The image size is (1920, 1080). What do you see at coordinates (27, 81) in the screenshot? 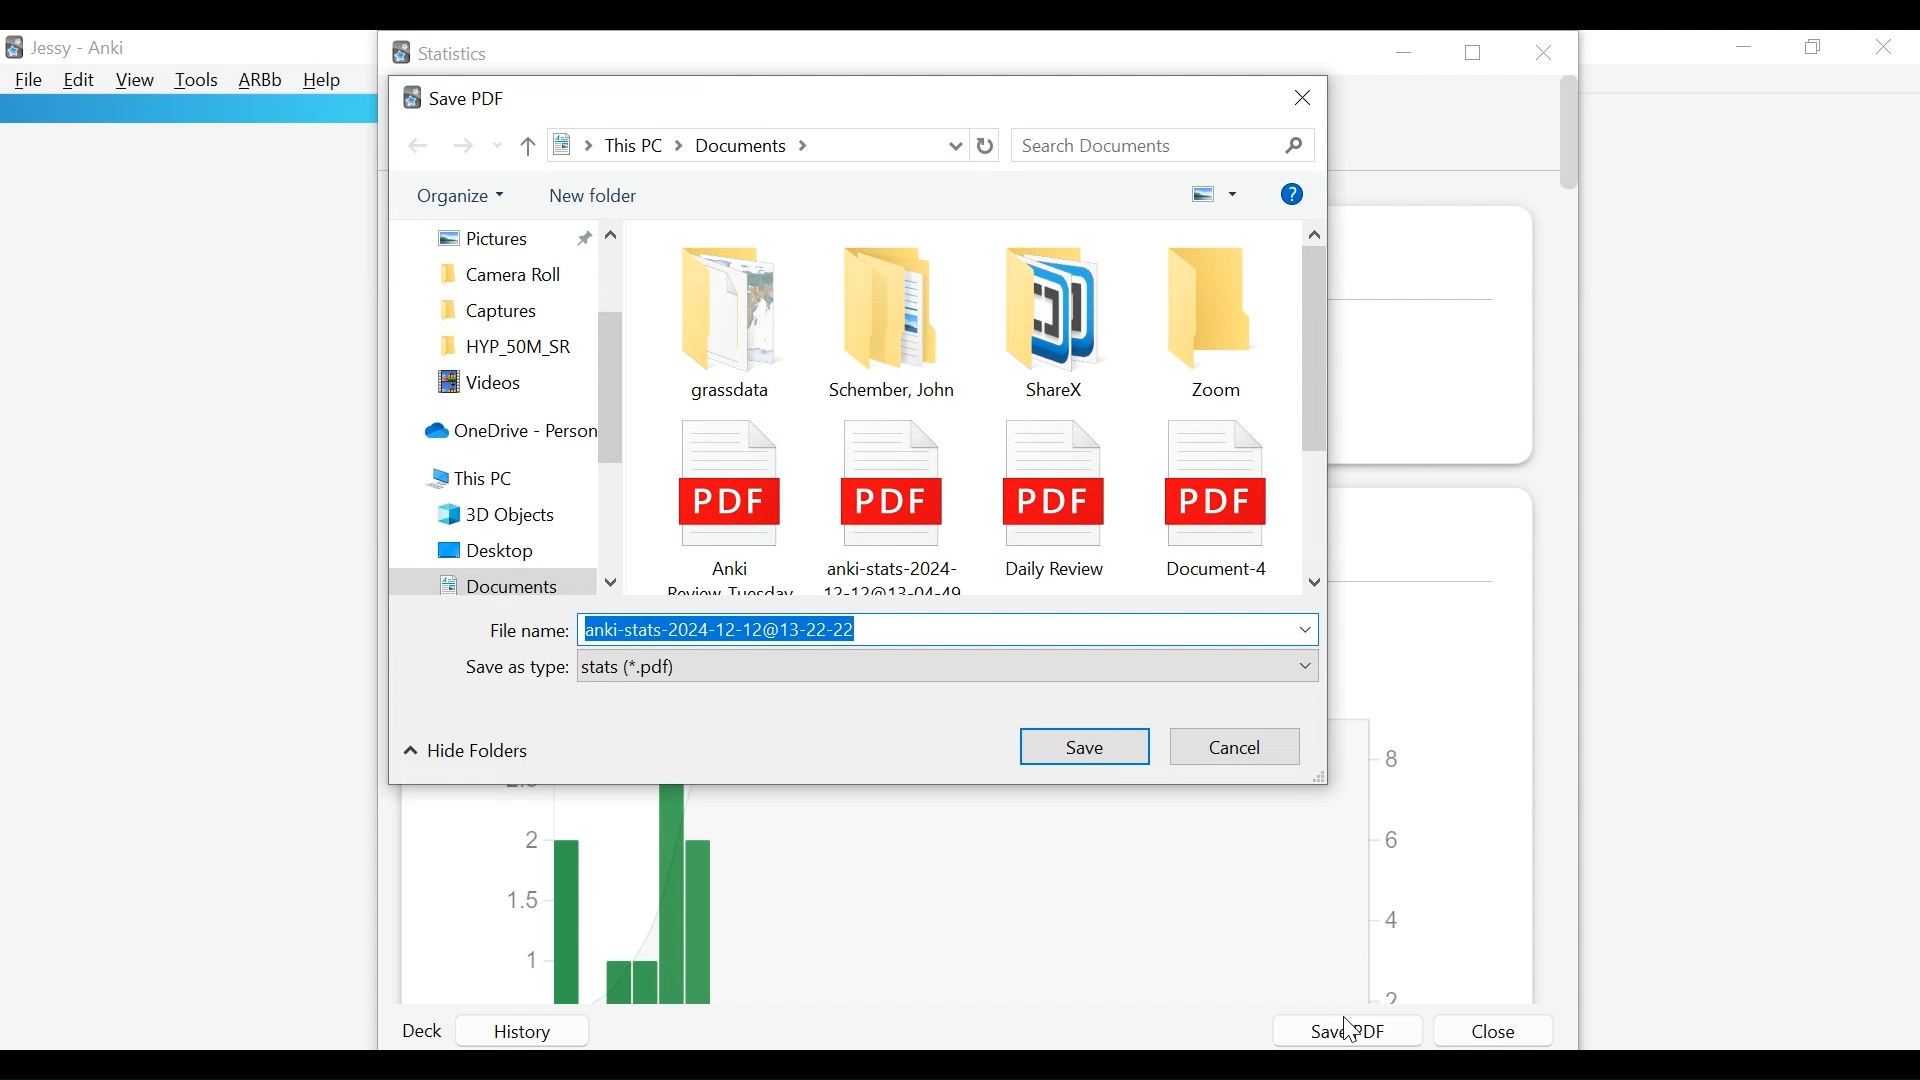
I see `File` at bounding box center [27, 81].